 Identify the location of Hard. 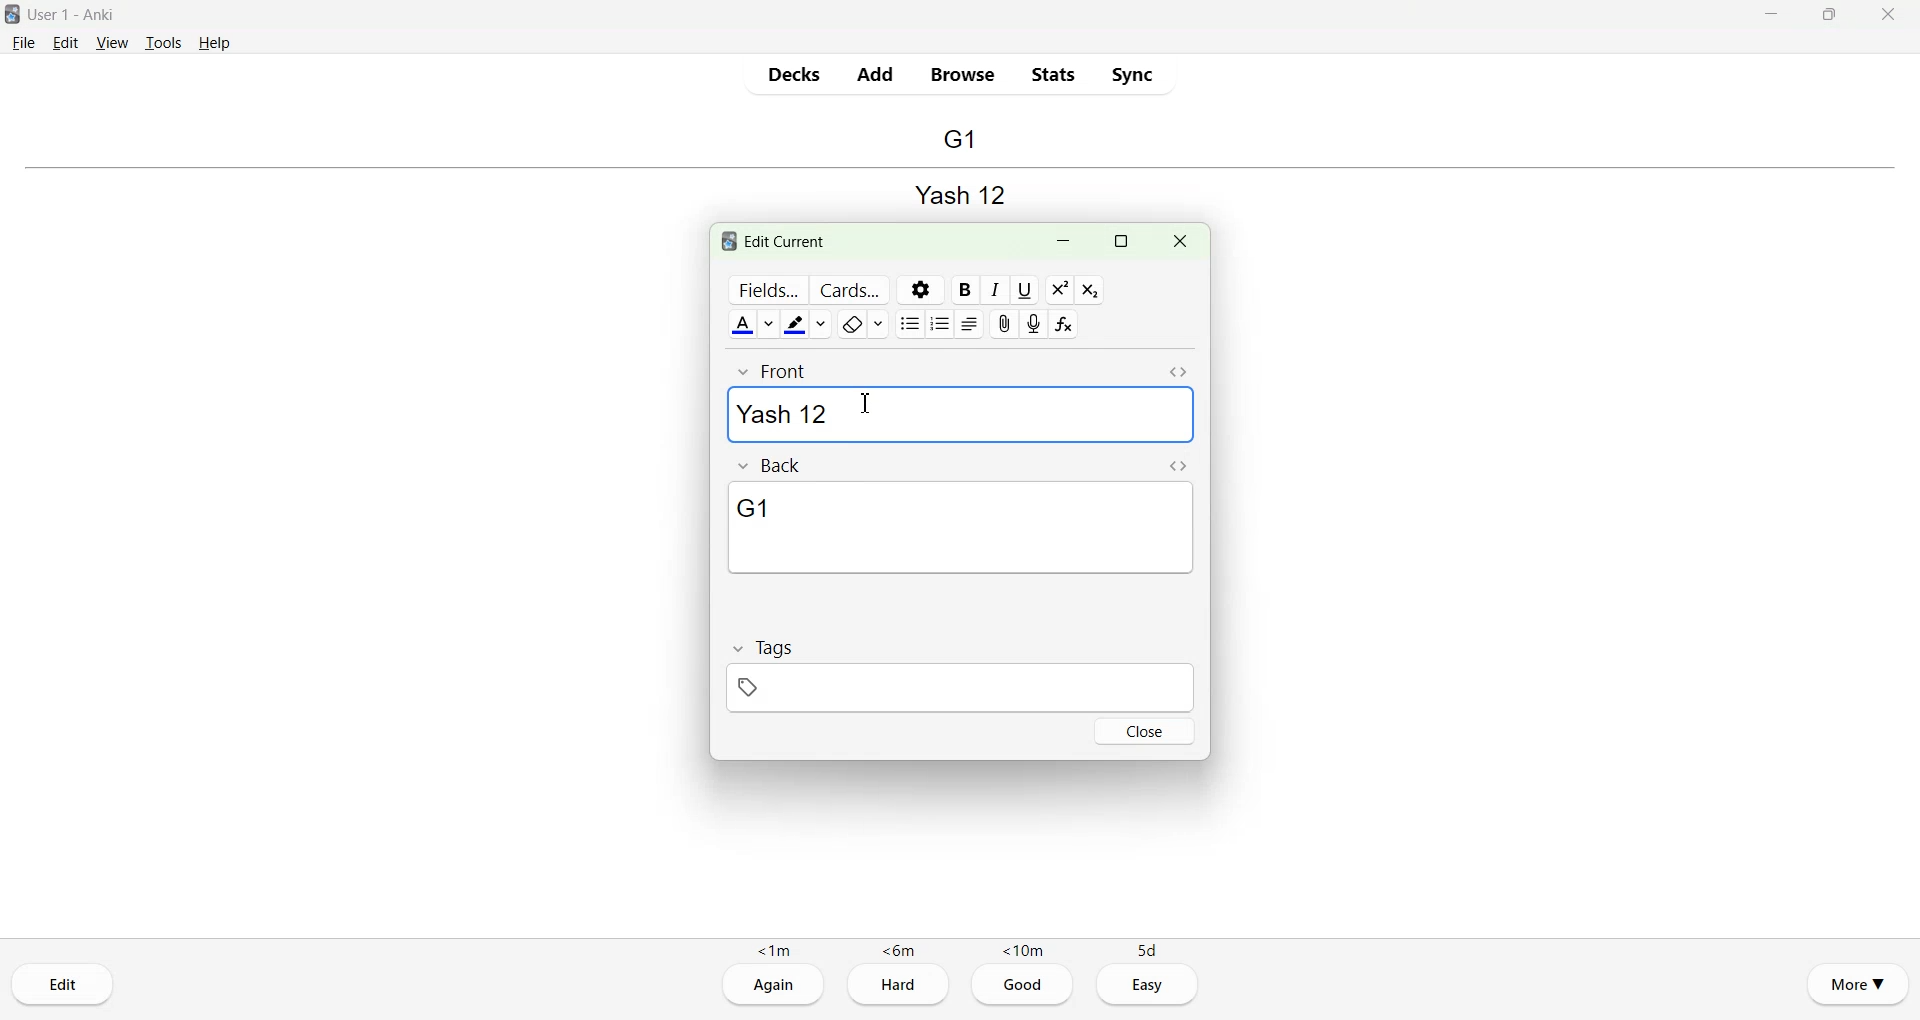
(898, 987).